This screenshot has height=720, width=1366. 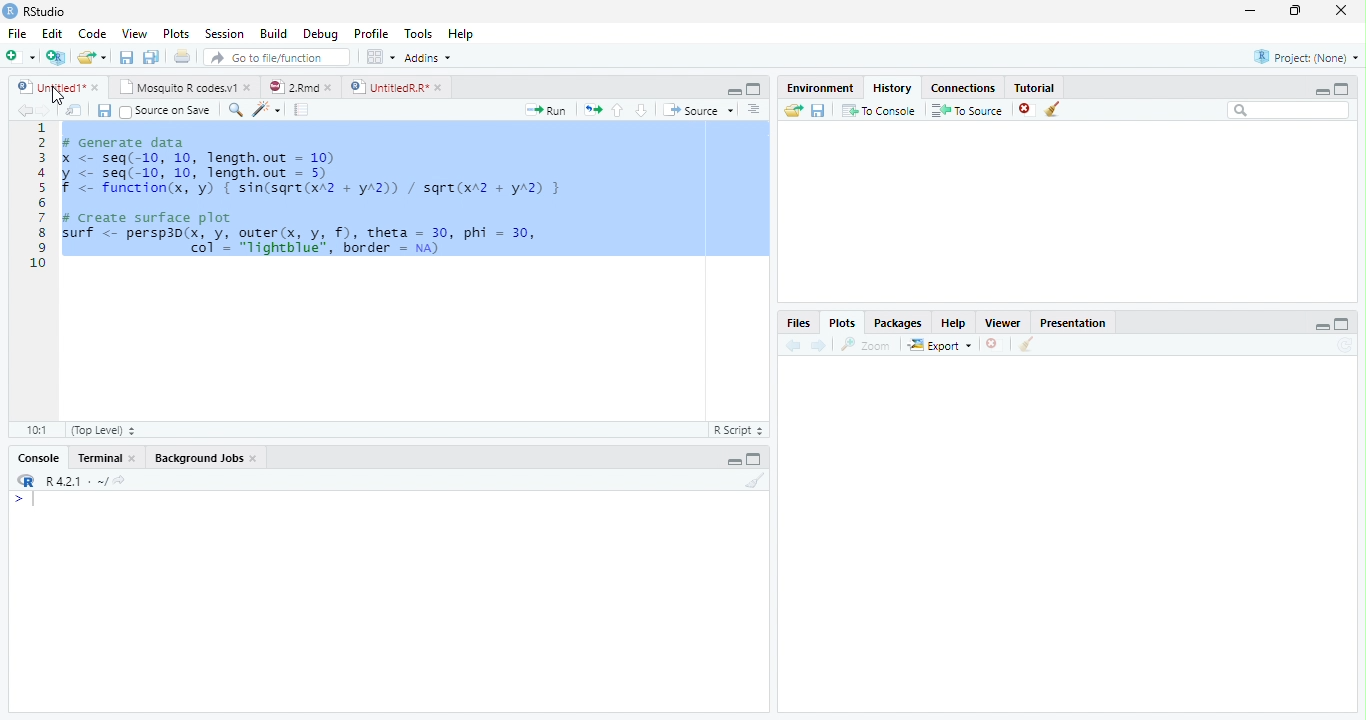 What do you see at coordinates (329, 88) in the screenshot?
I see `close` at bounding box center [329, 88].